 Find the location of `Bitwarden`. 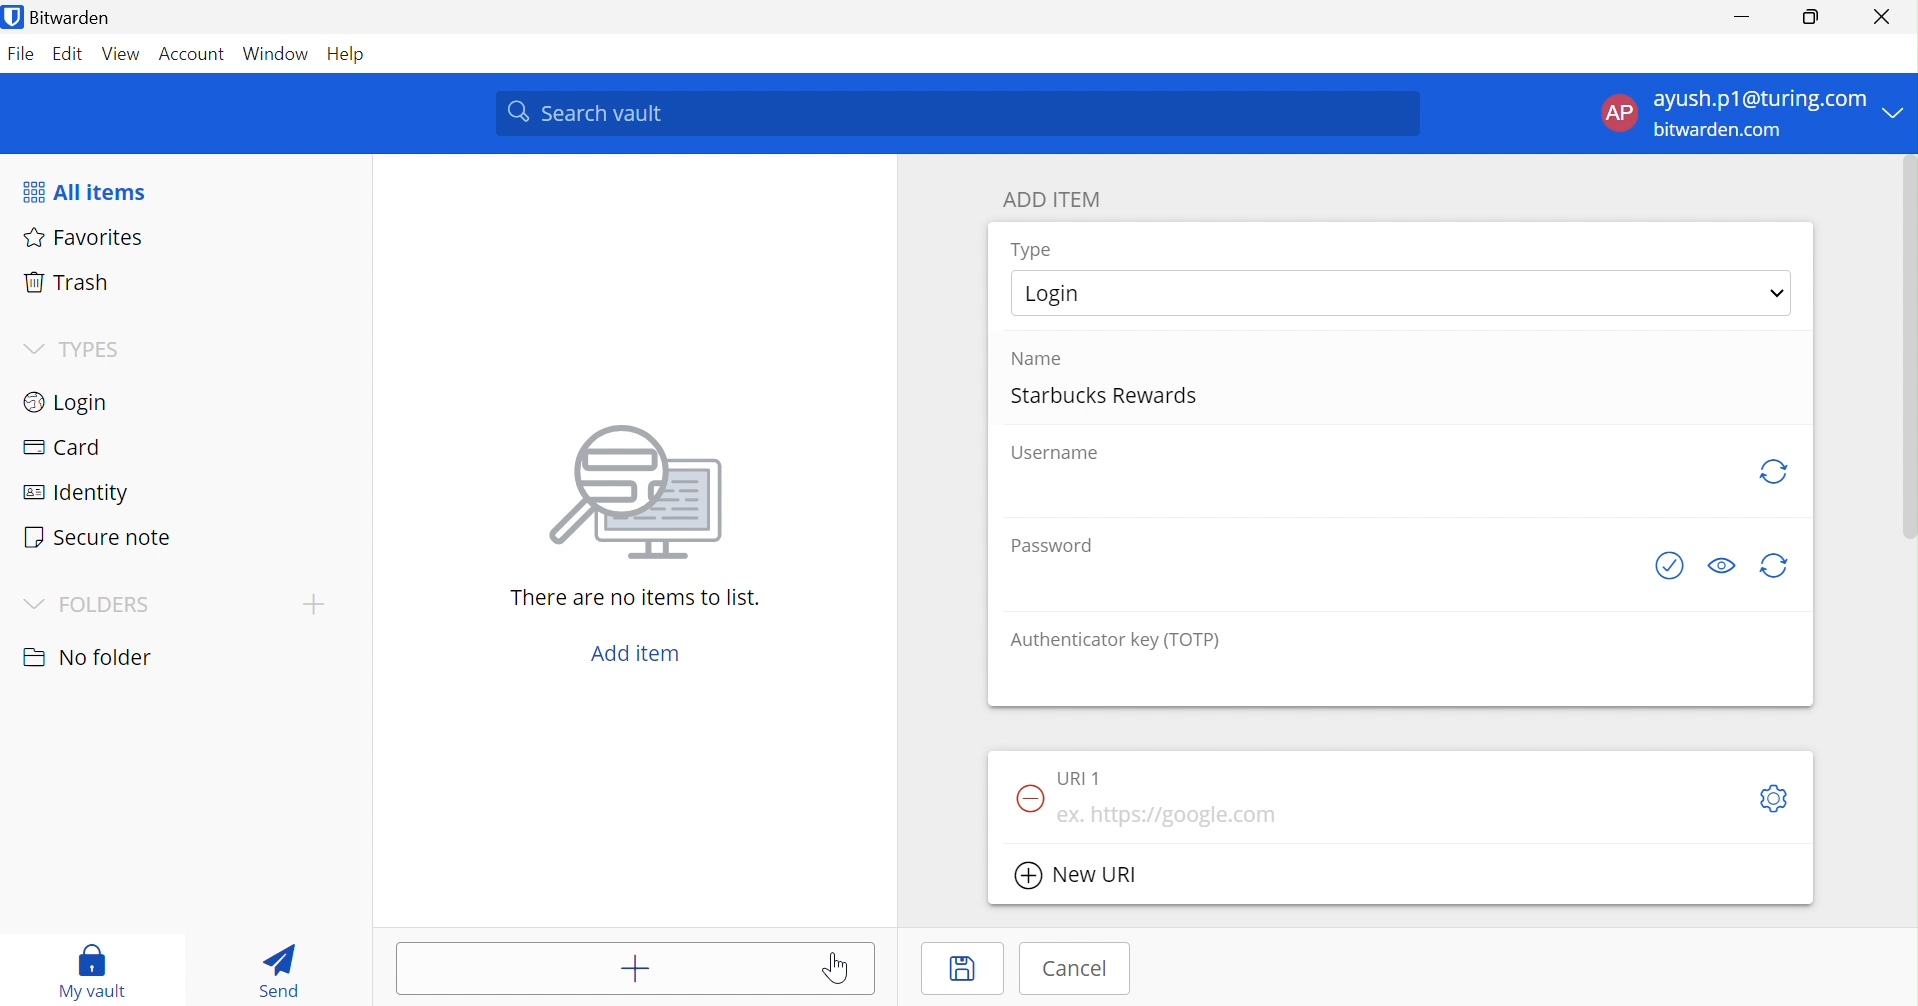

Bitwarden is located at coordinates (61, 17).